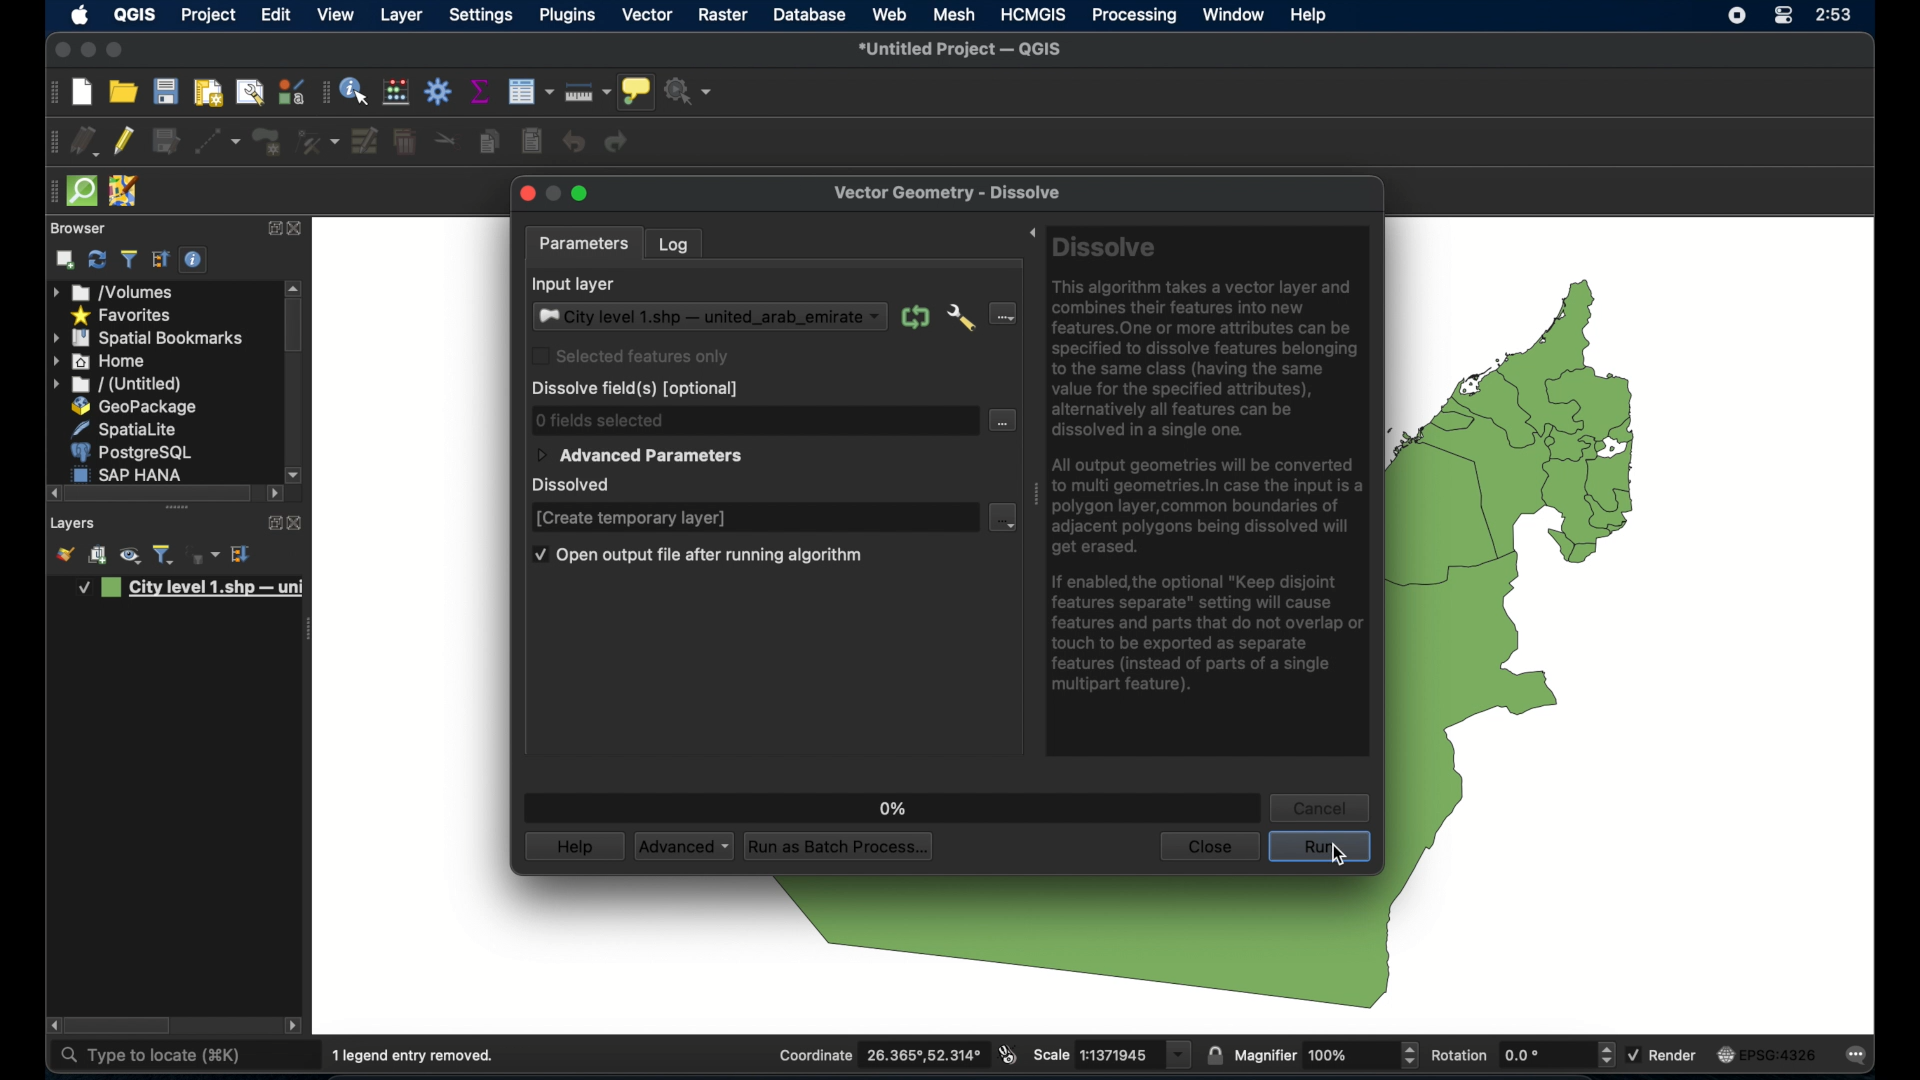 The width and height of the screenshot is (1920, 1080). Describe the element at coordinates (621, 143) in the screenshot. I see `redo` at that location.